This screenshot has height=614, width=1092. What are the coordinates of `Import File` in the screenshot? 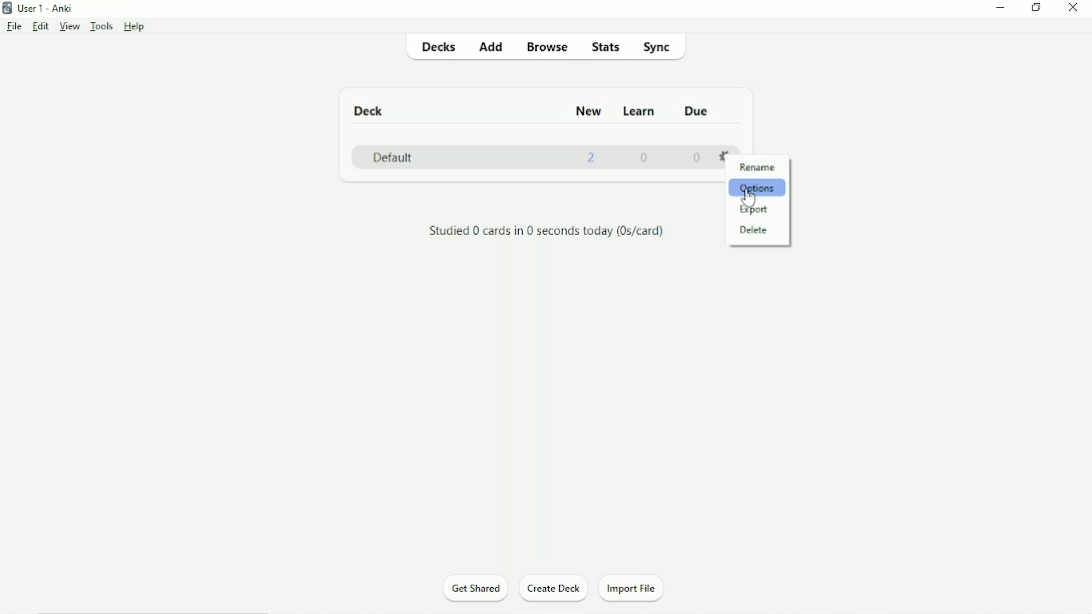 It's located at (632, 587).